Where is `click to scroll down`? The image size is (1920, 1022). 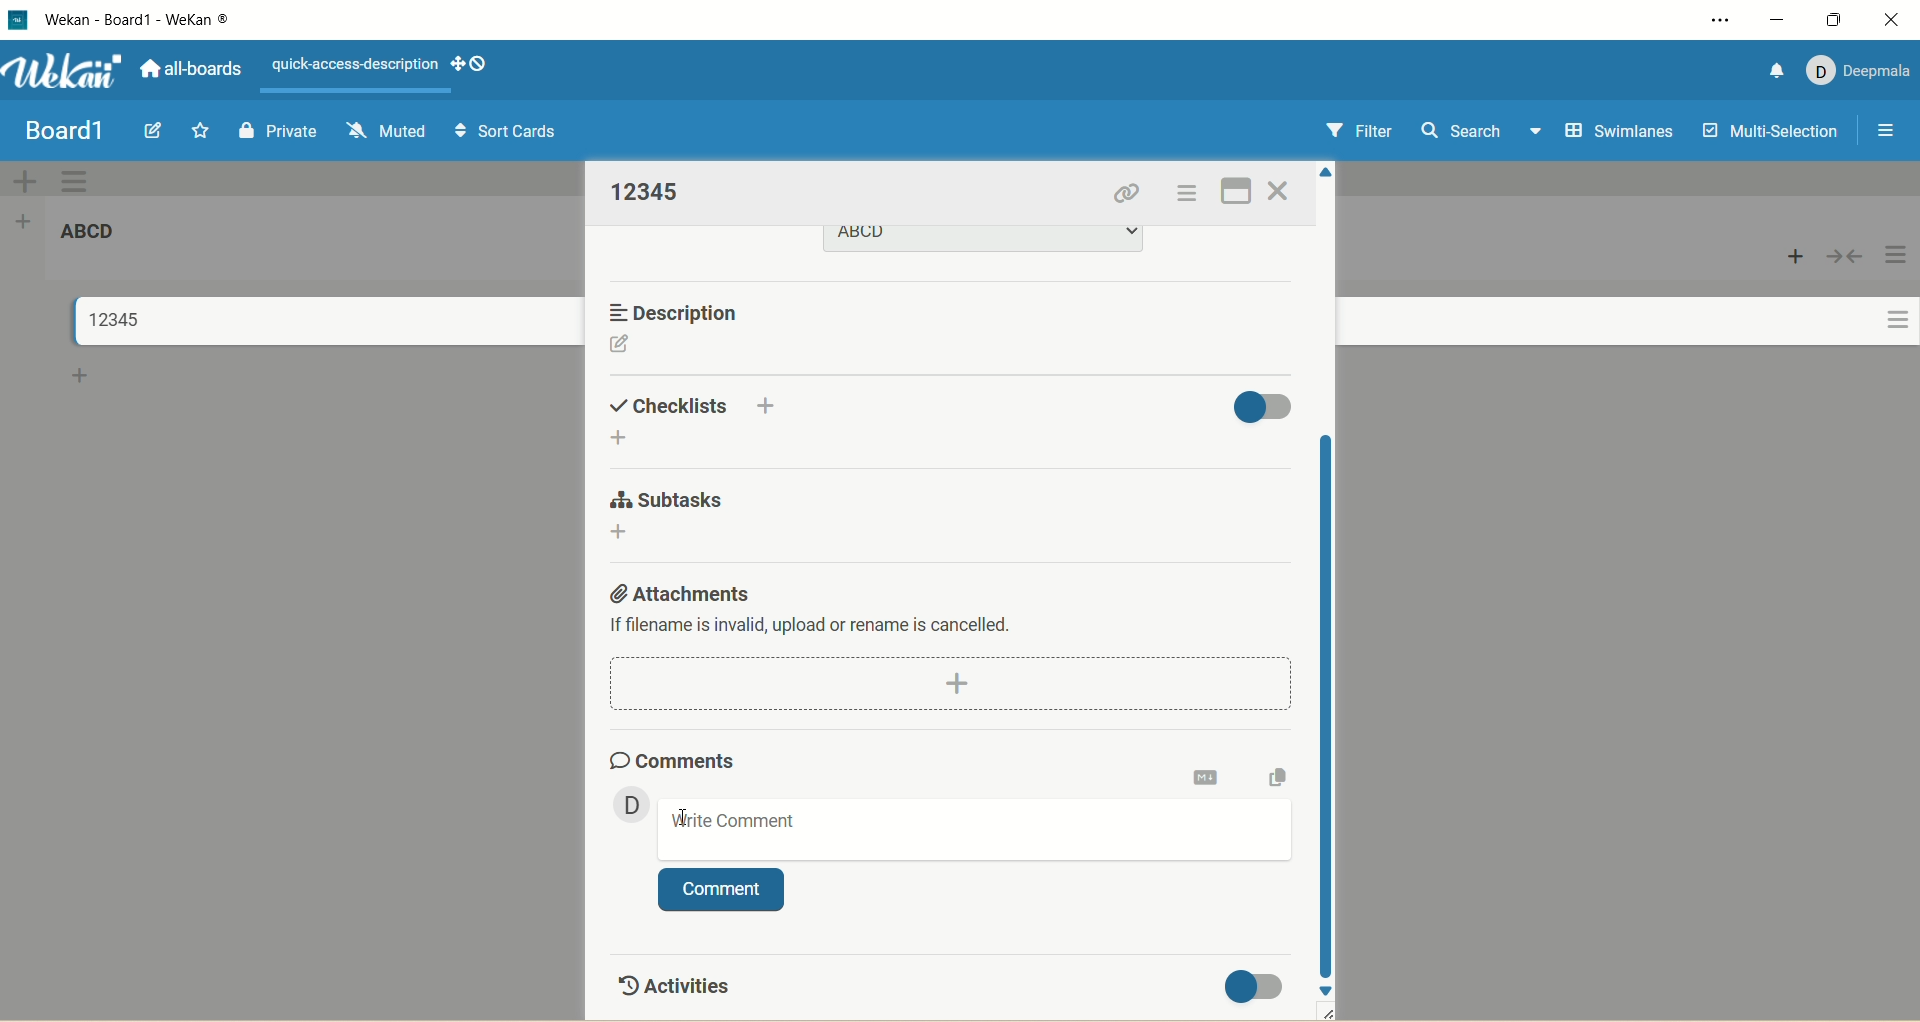
click to scroll down is located at coordinates (1327, 989).